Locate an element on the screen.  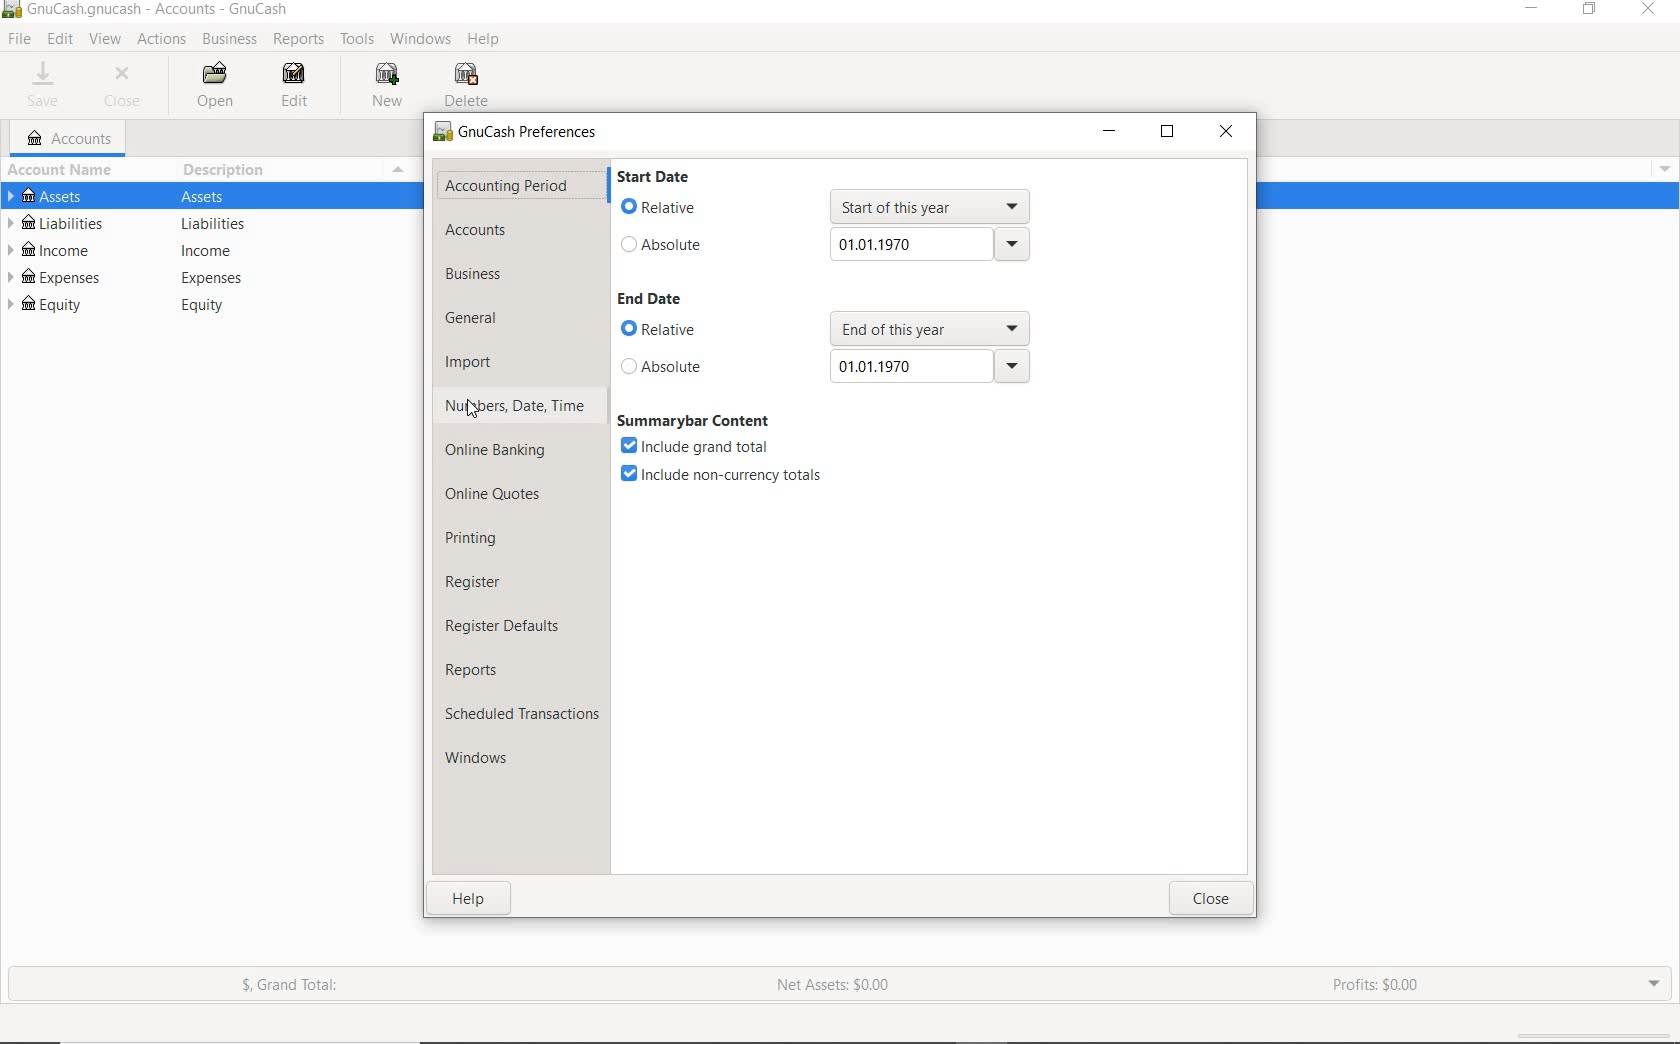
RESTORE DOWN is located at coordinates (1591, 10).